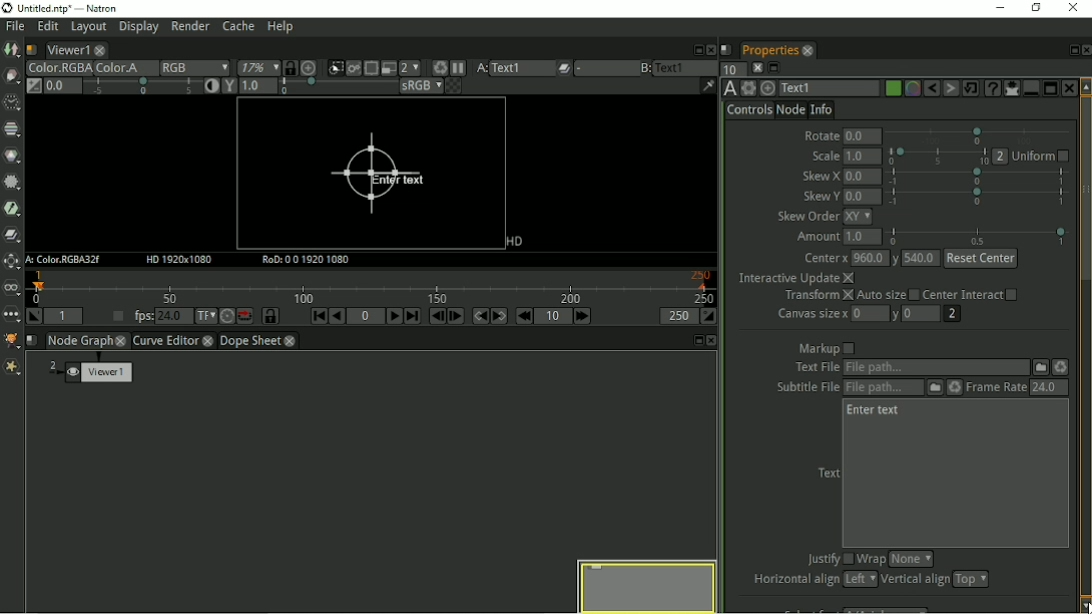  What do you see at coordinates (437, 67) in the screenshot?
I see `Keyboard shortcut` at bounding box center [437, 67].